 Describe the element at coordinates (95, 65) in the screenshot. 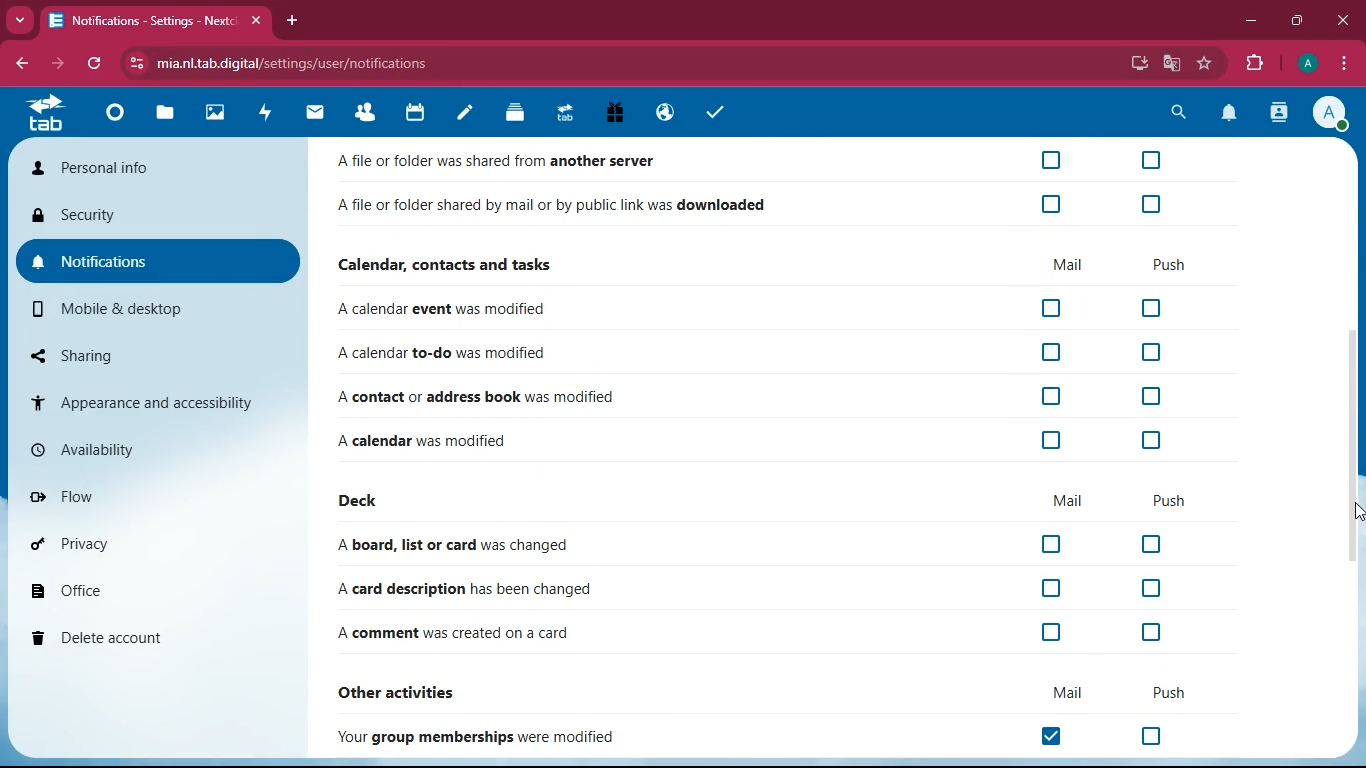

I see `refresh` at that location.